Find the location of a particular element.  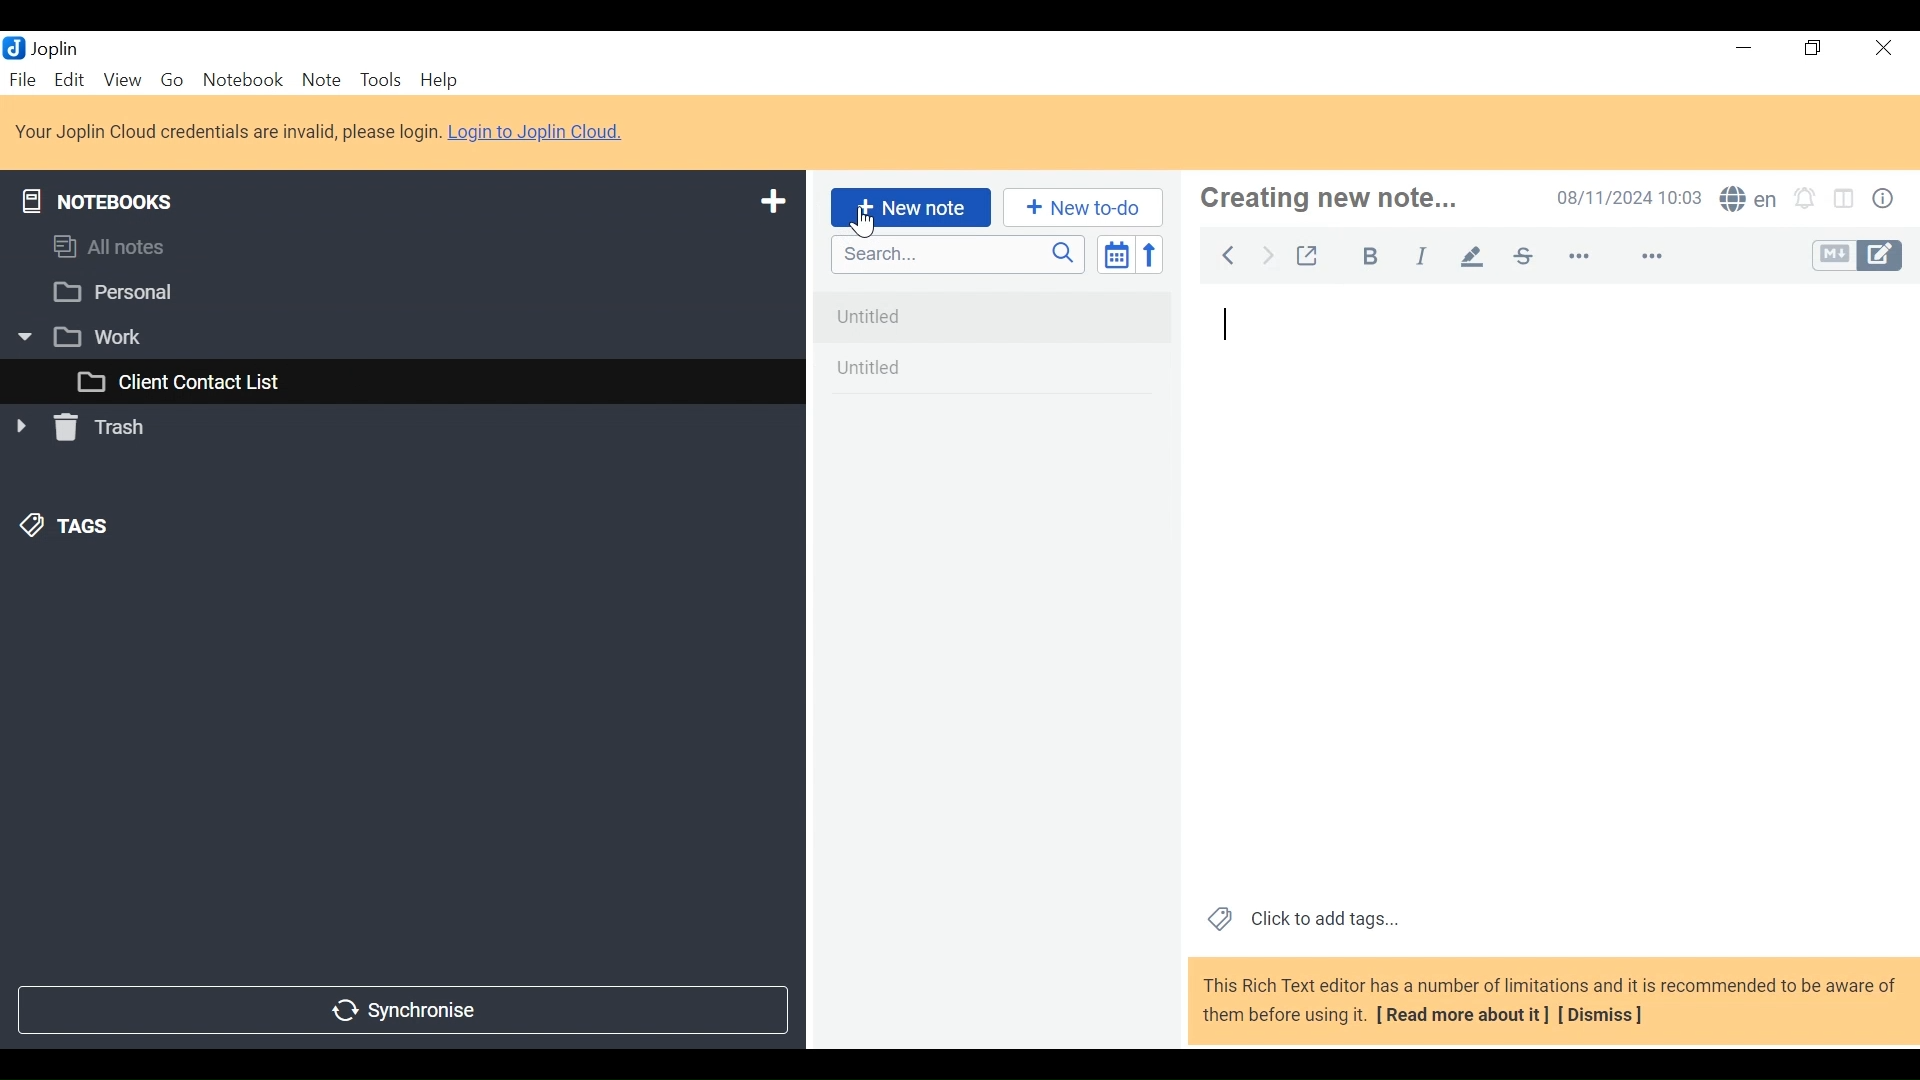

Close is located at coordinates (1887, 48).